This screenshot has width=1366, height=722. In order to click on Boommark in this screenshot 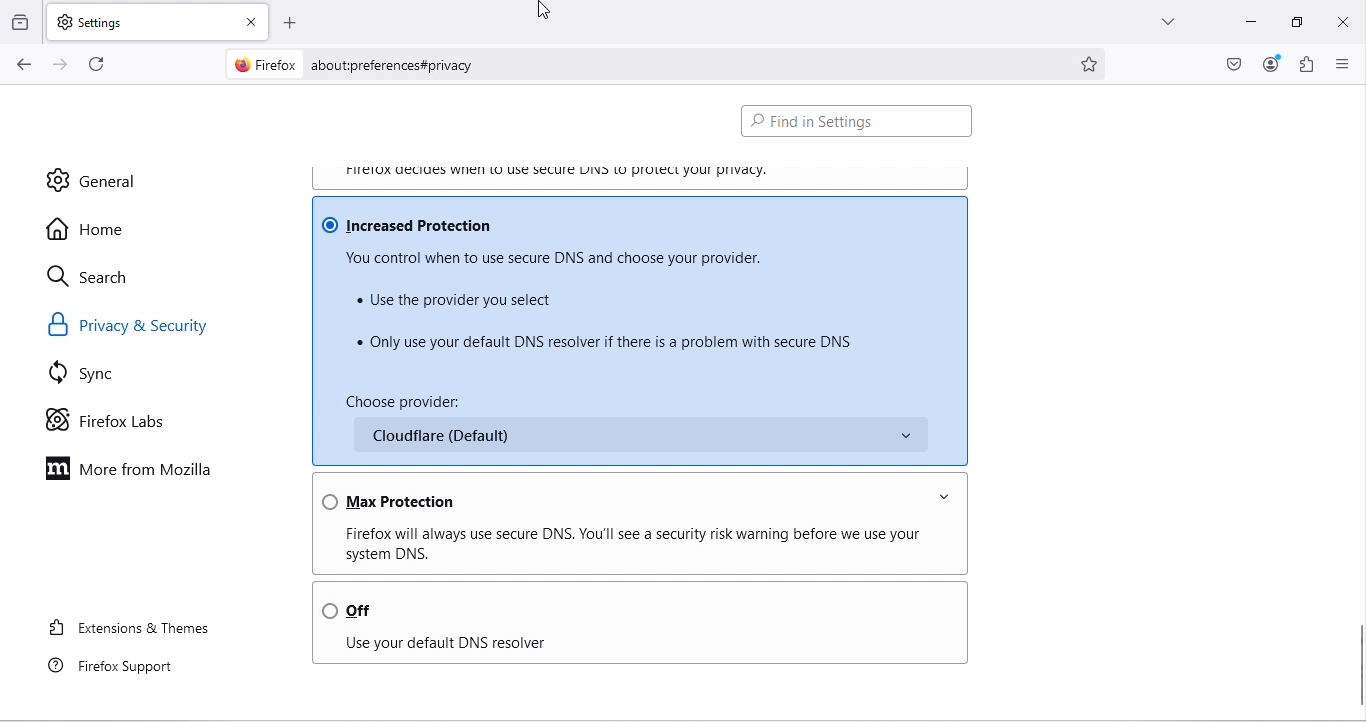, I will do `click(1092, 58)`.